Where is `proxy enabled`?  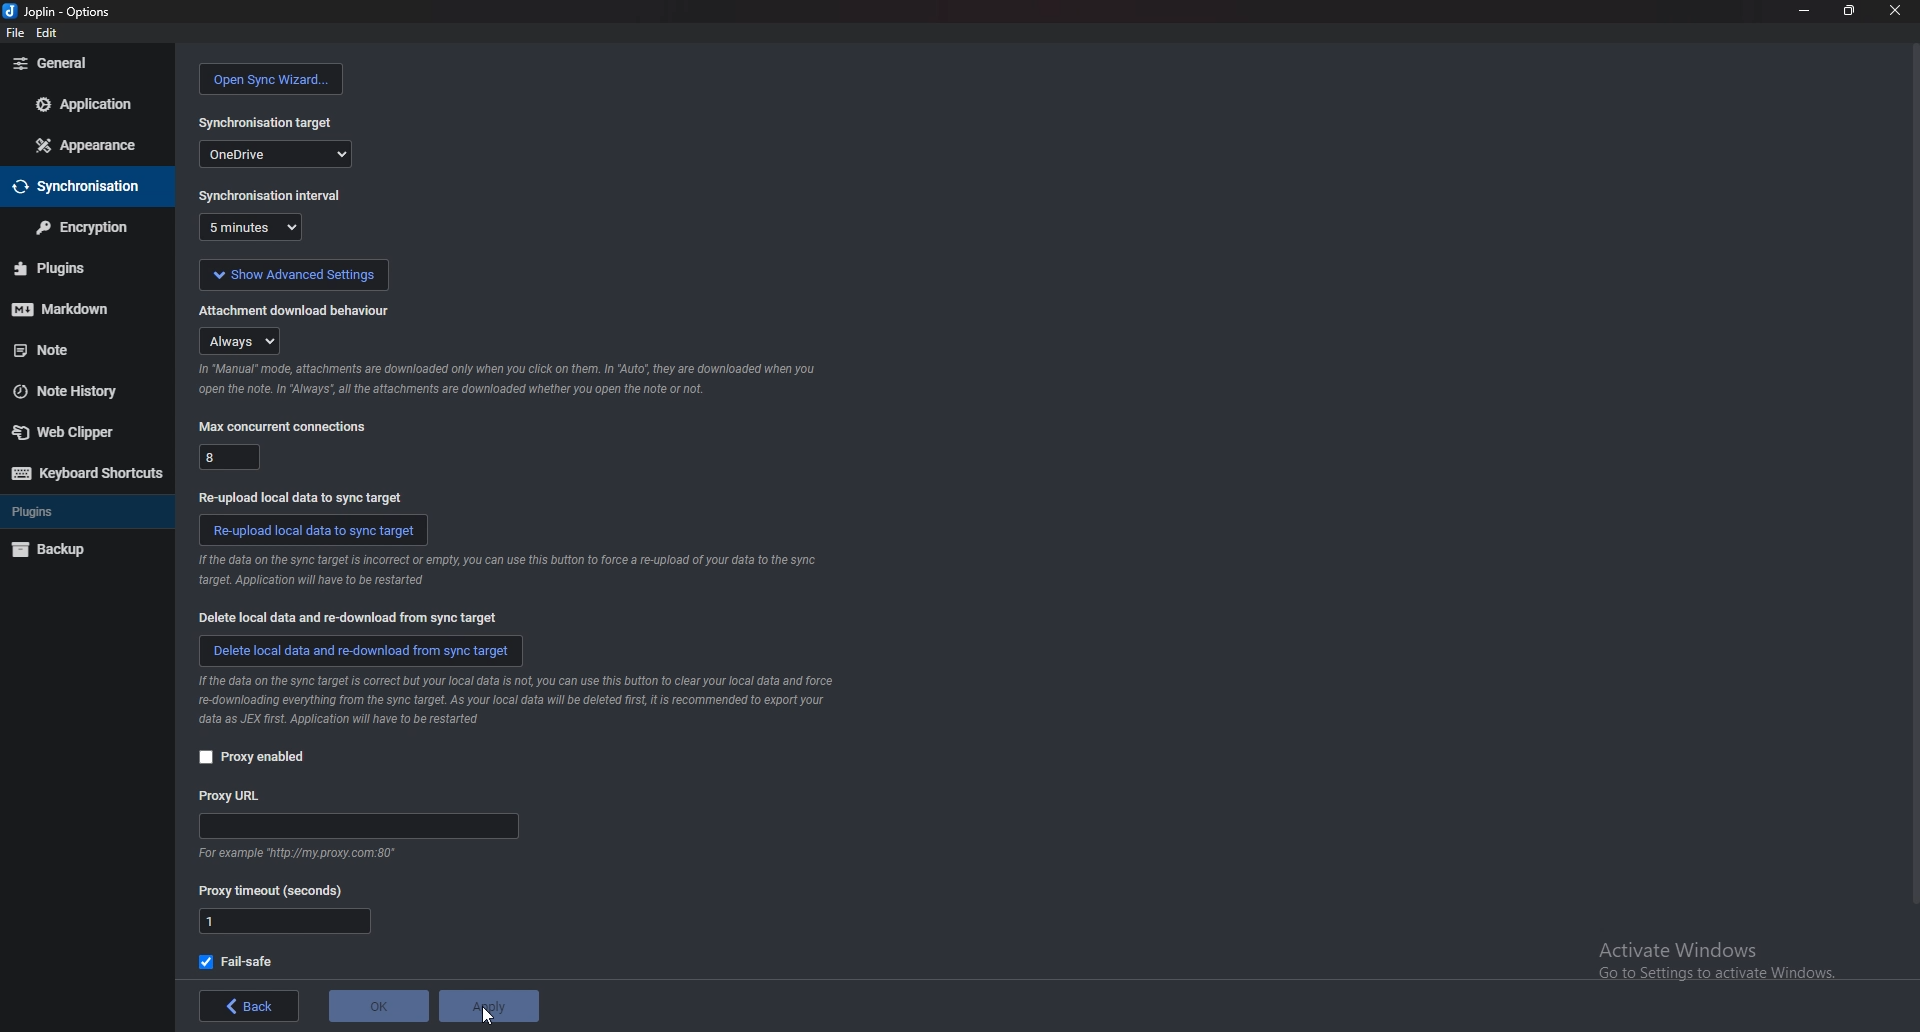 proxy enabled is located at coordinates (253, 758).